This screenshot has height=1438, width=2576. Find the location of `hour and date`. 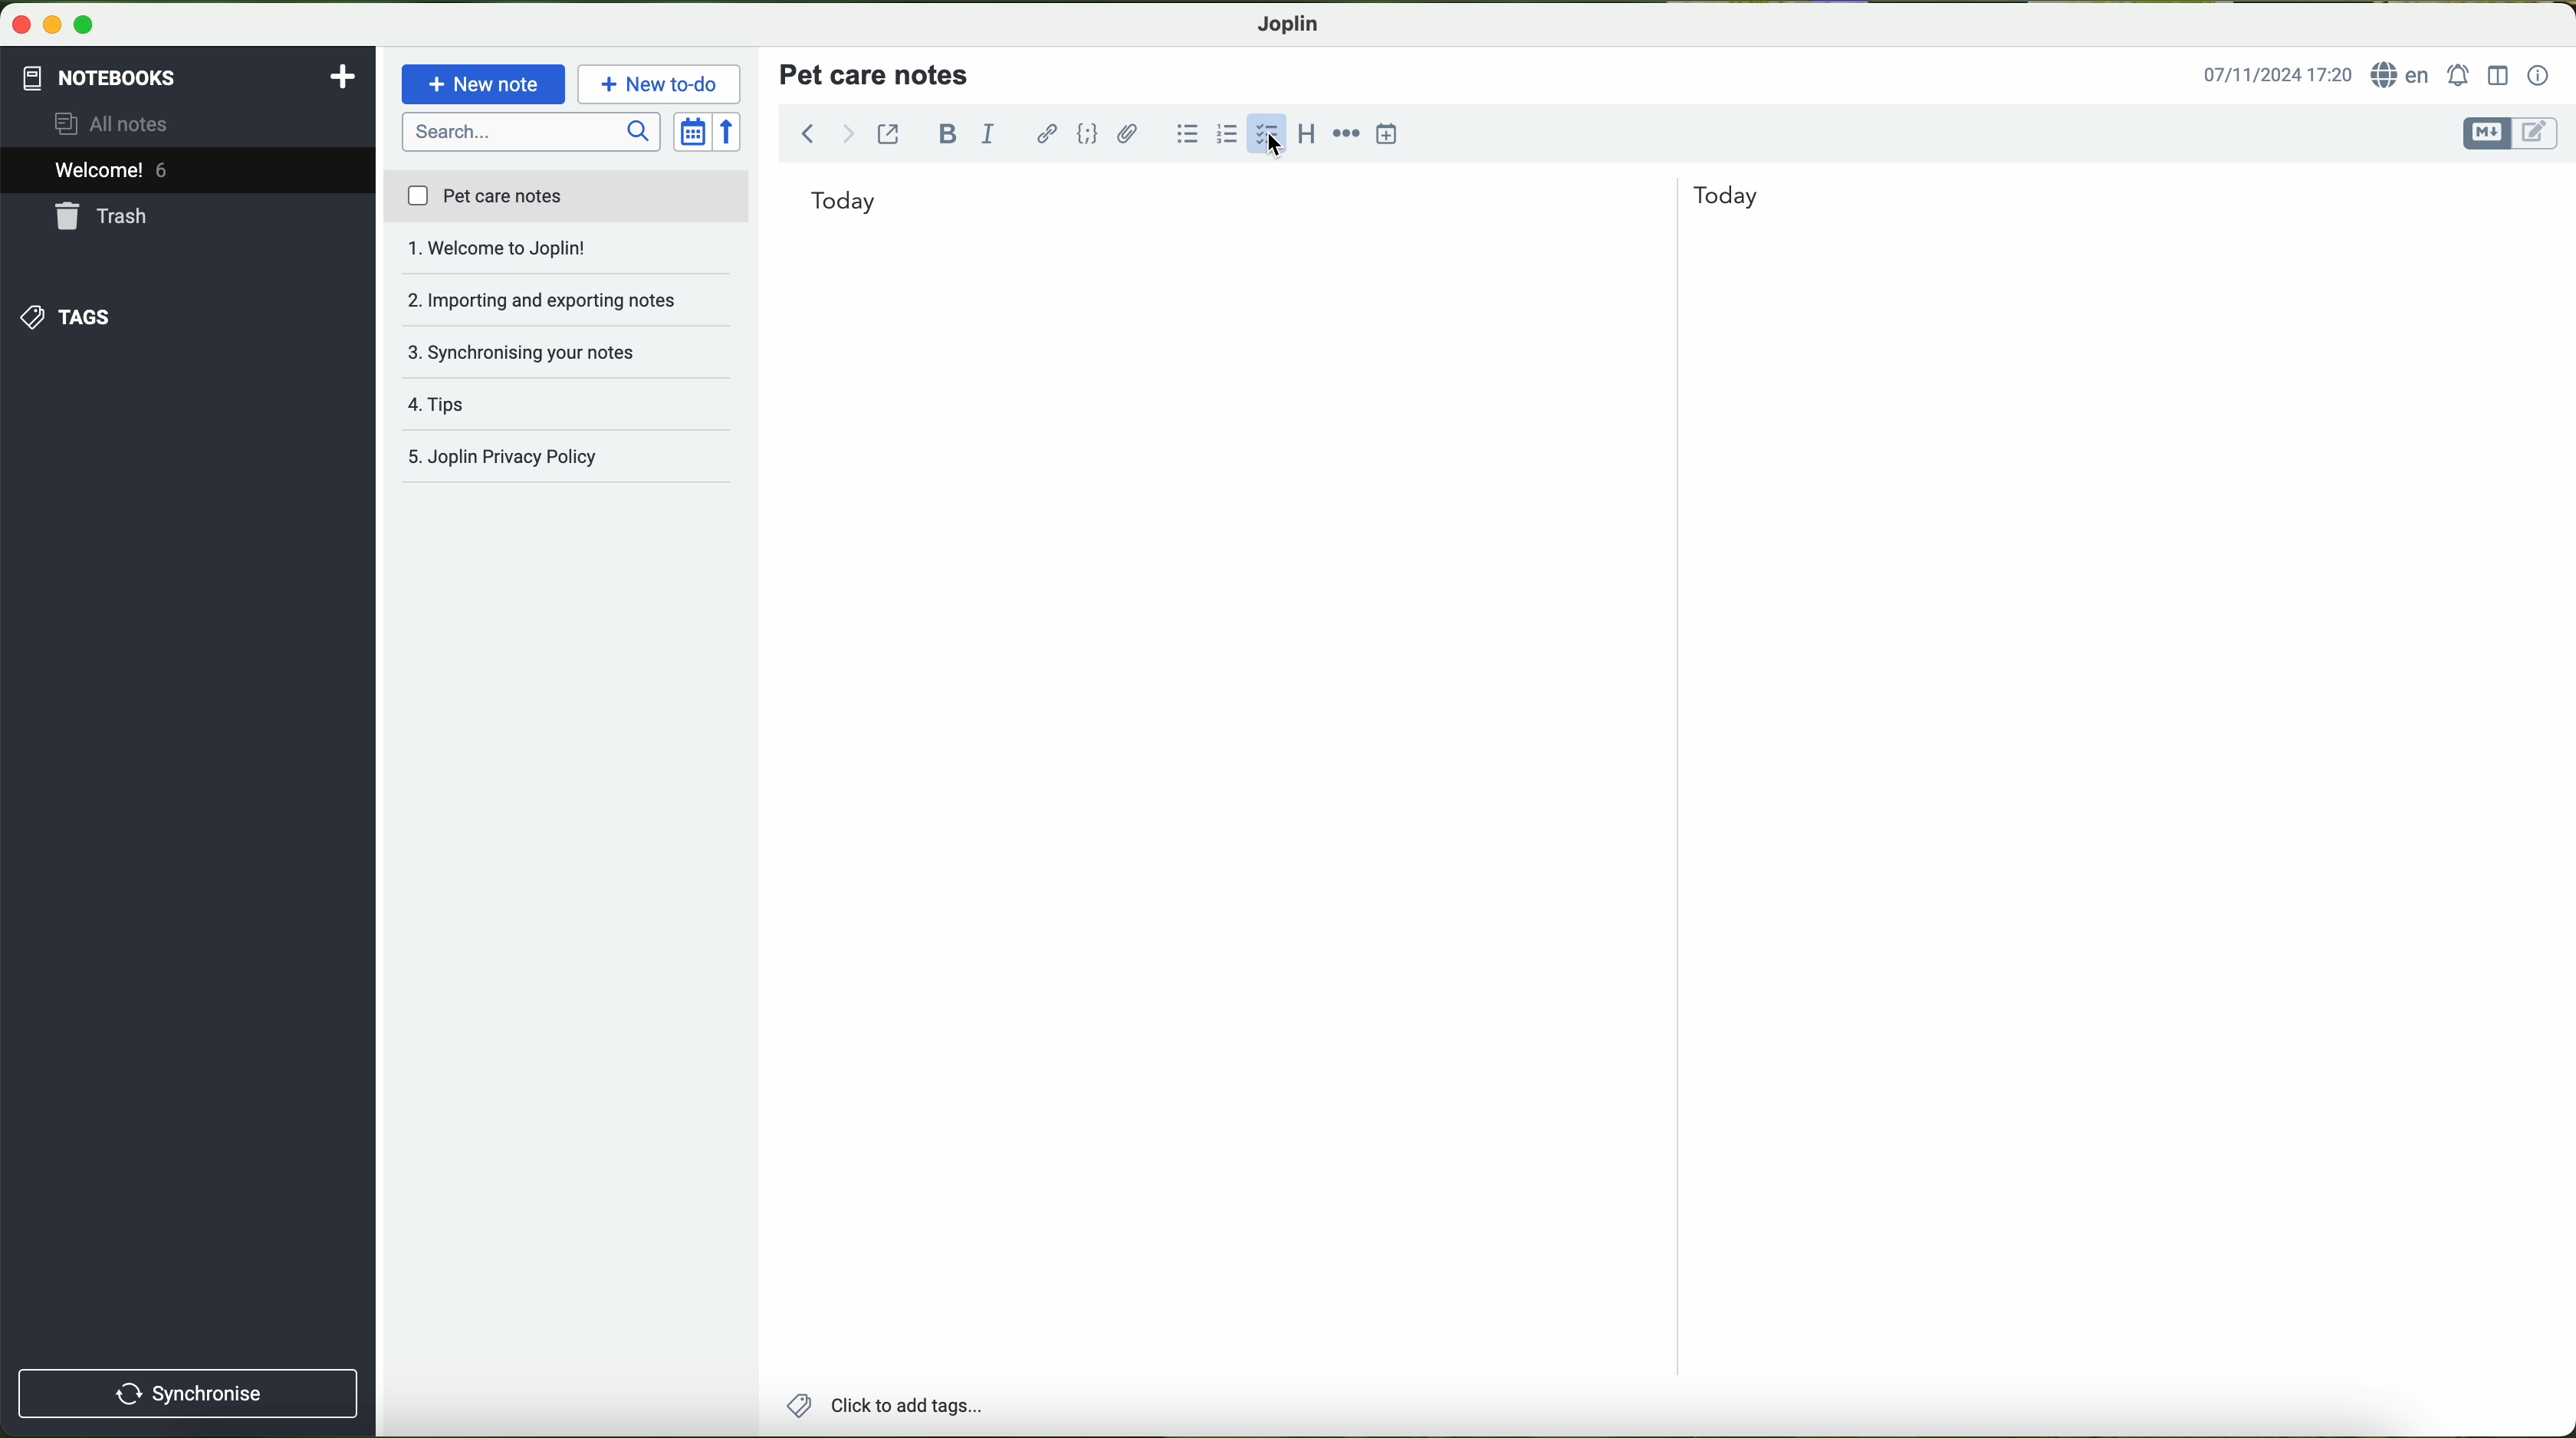

hour and date is located at coordinates (2276, 76).